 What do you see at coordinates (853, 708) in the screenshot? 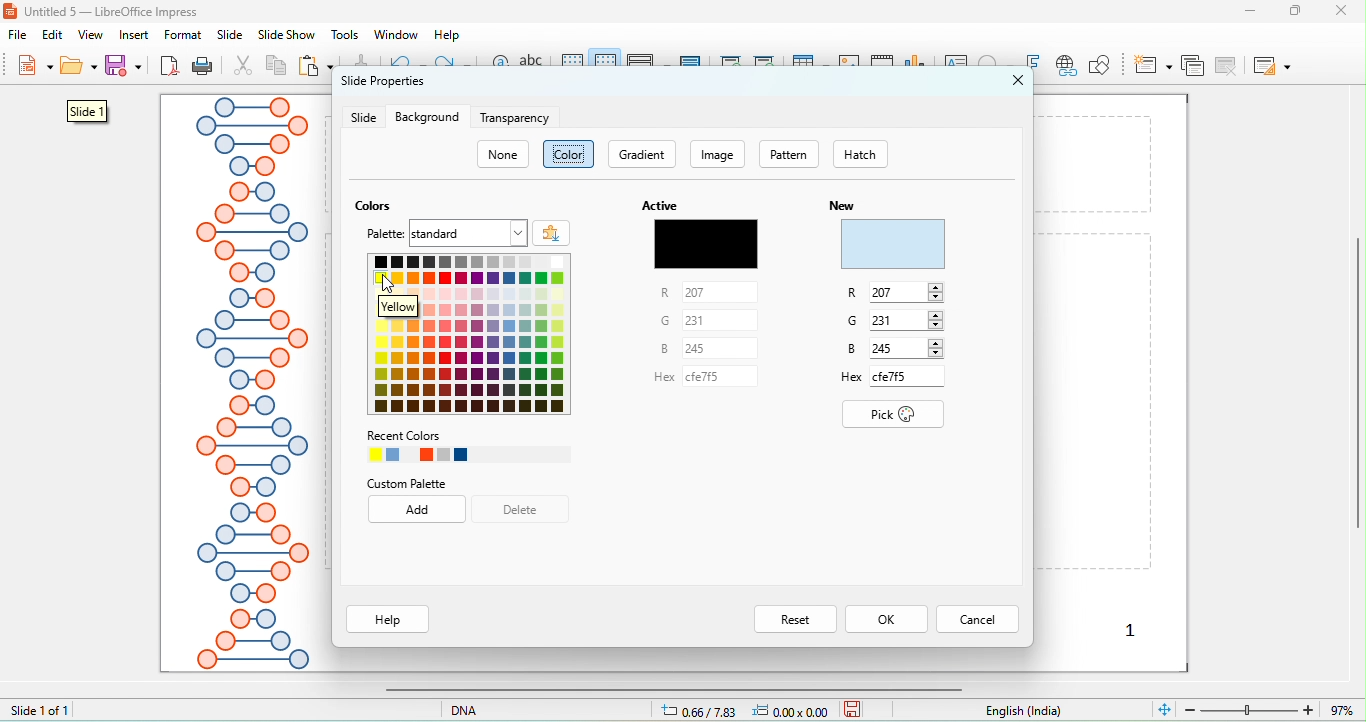
I see `save` at bounding box center [853, 708].